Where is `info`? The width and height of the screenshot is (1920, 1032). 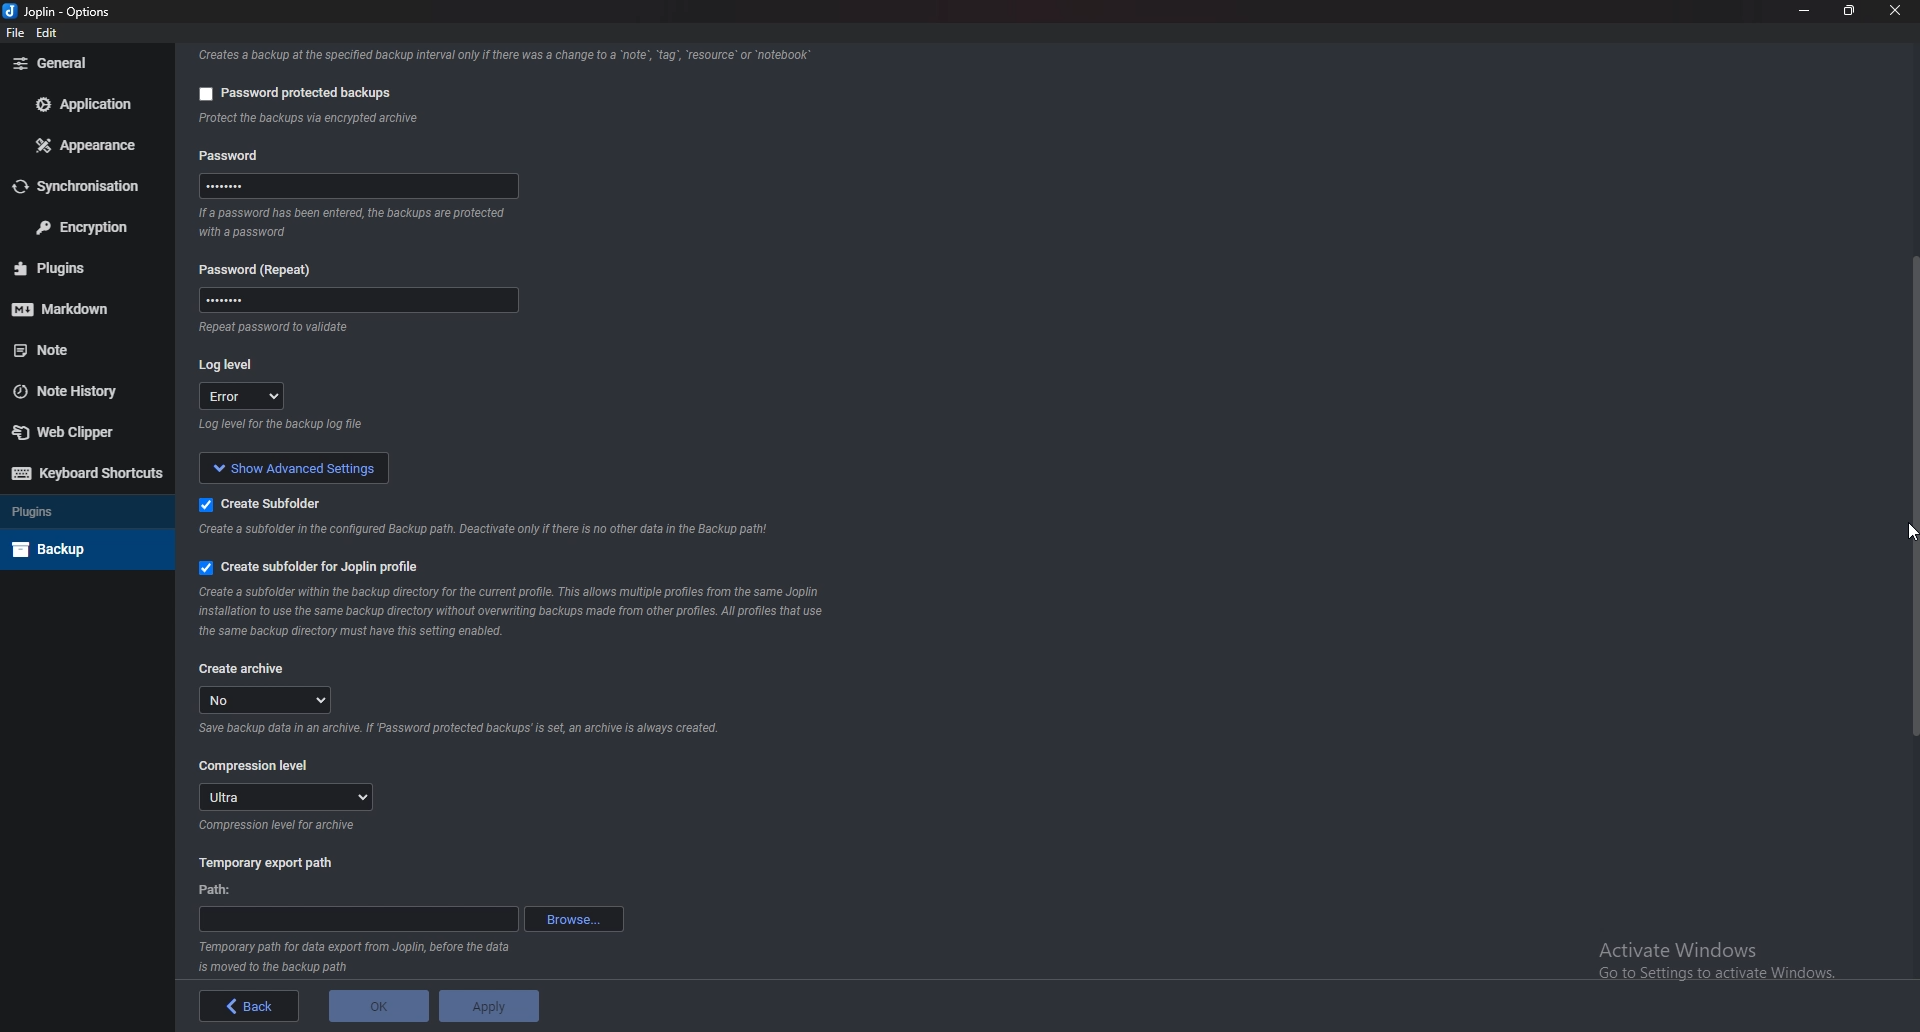
info is located at coordinates (316, 329).